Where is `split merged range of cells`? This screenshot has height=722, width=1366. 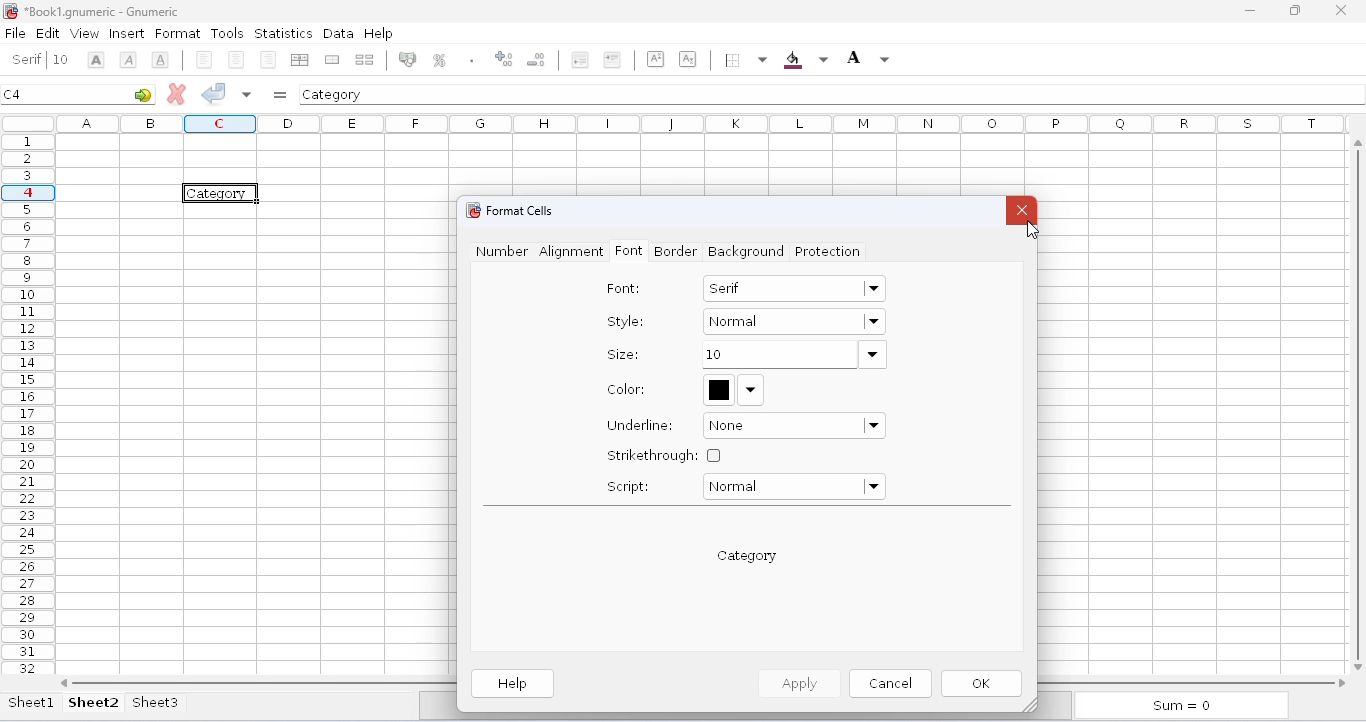
split merged range of cells is located at coordinates (409, 59).